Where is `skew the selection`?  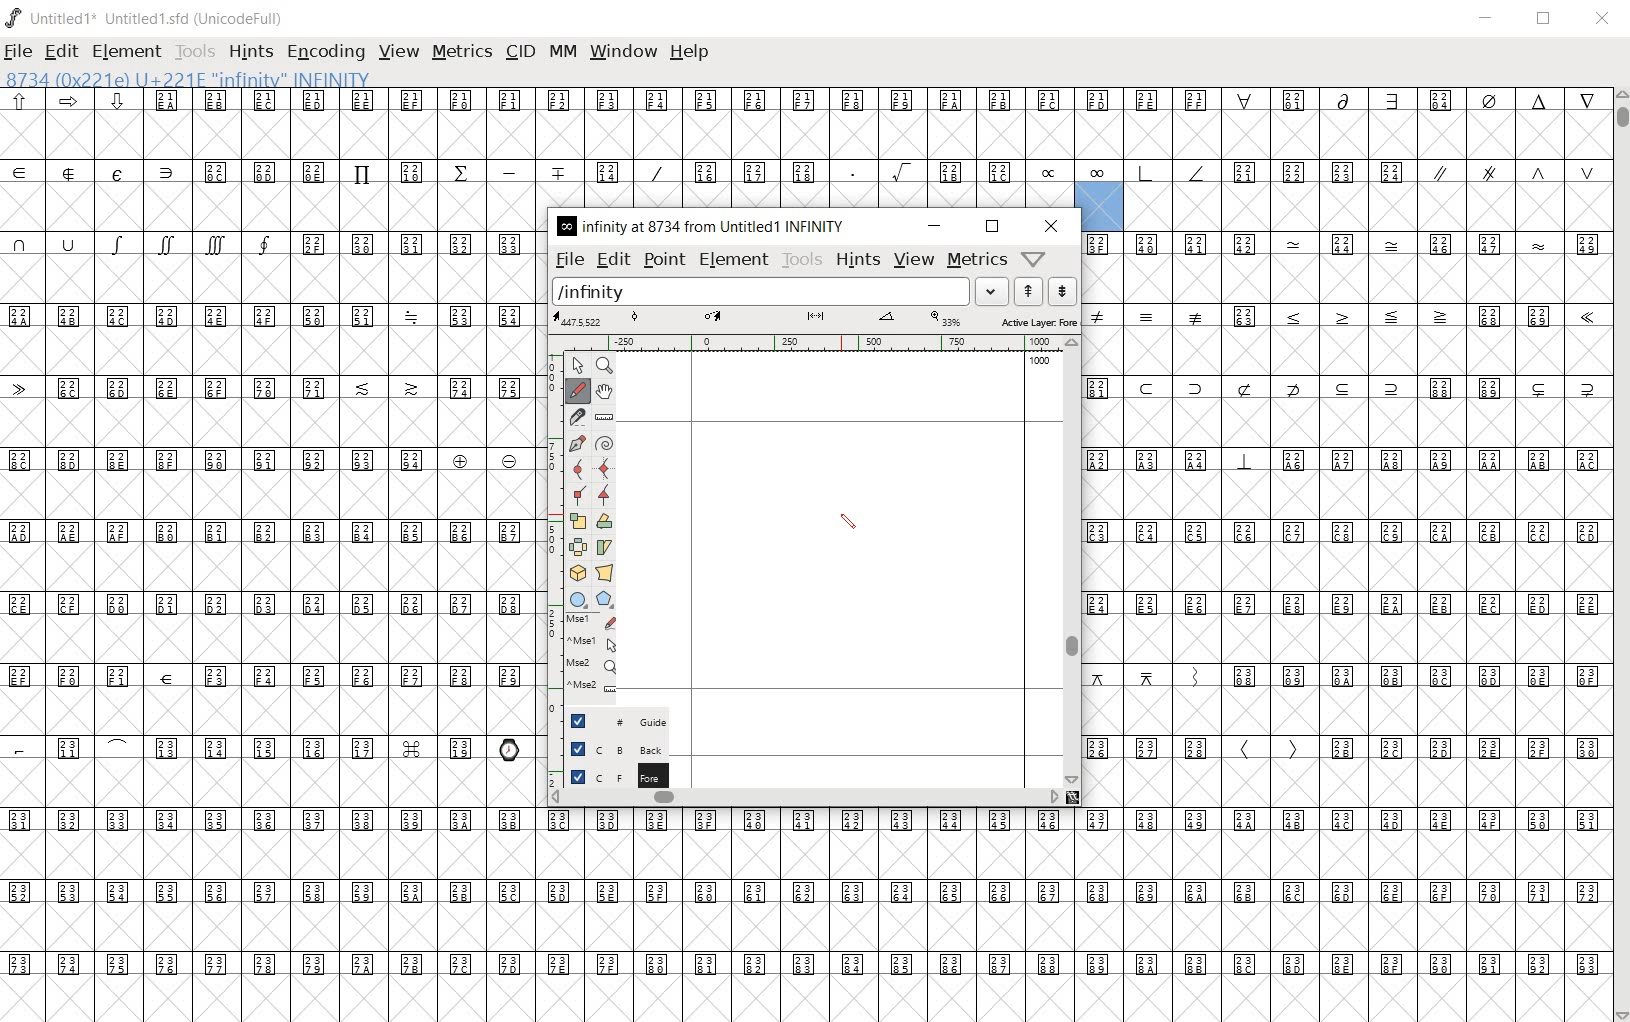
skew the selection is located at coordinates (604, 547).